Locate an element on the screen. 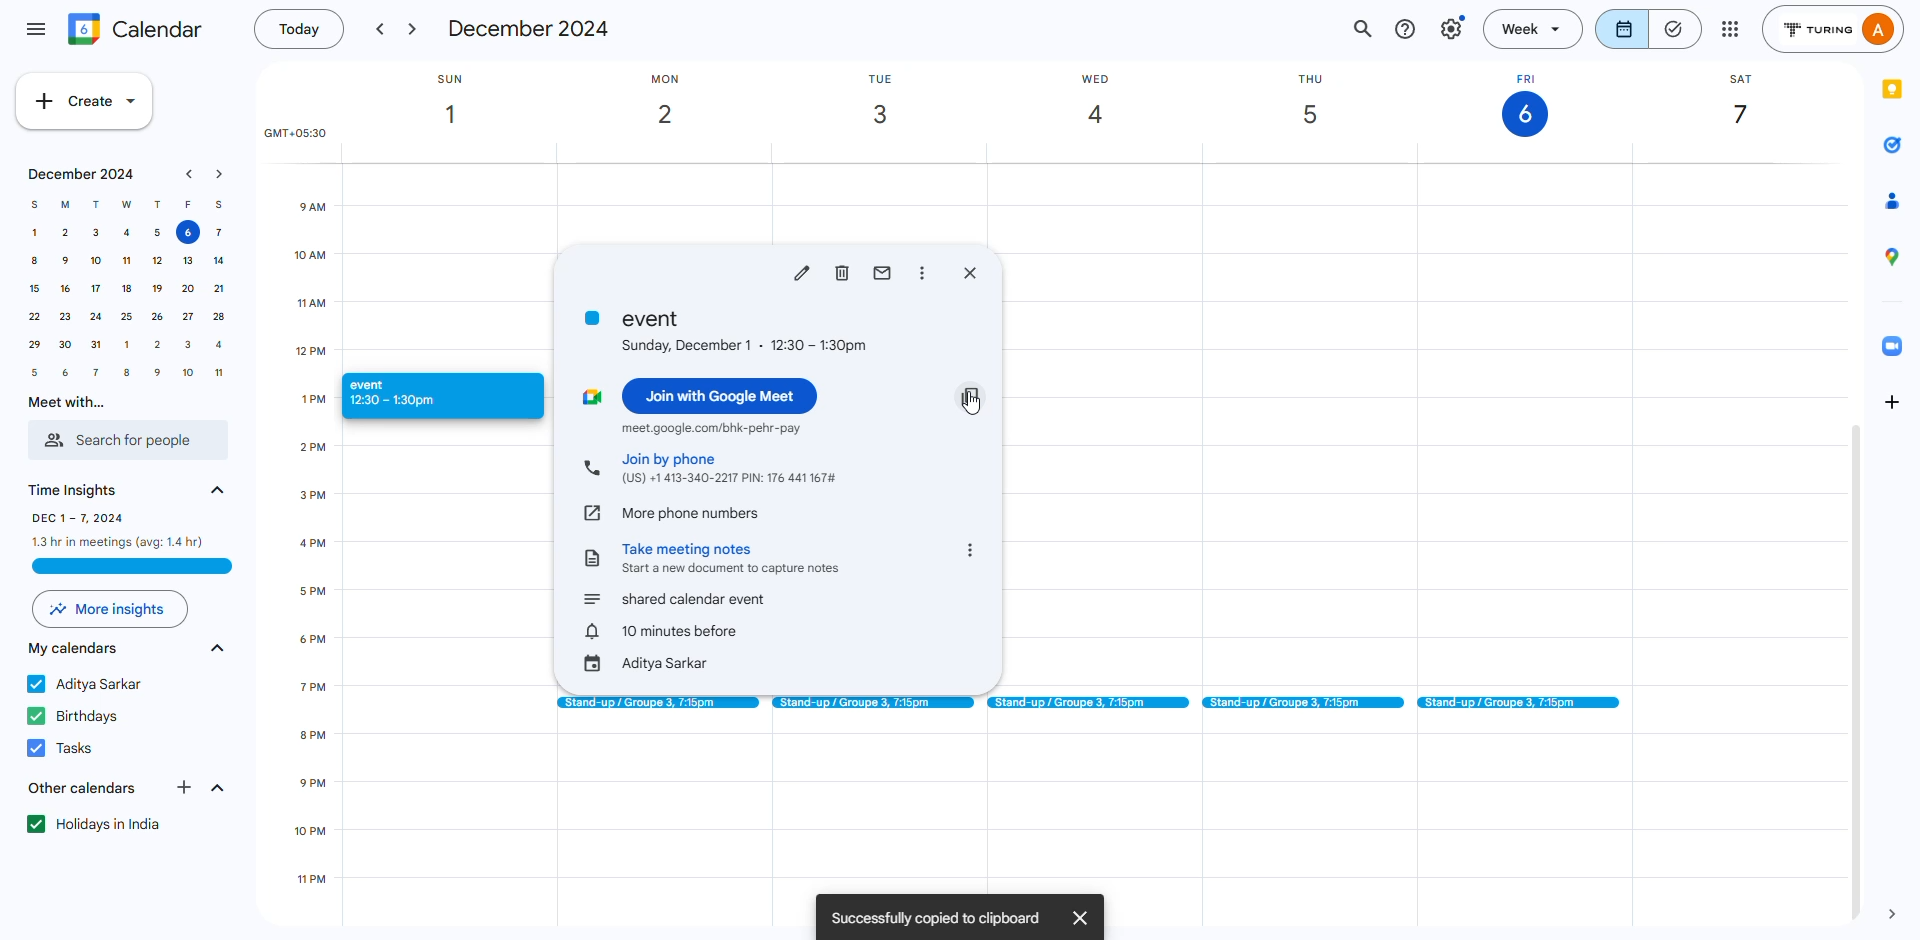  meet is located at coordinates (711, 428).